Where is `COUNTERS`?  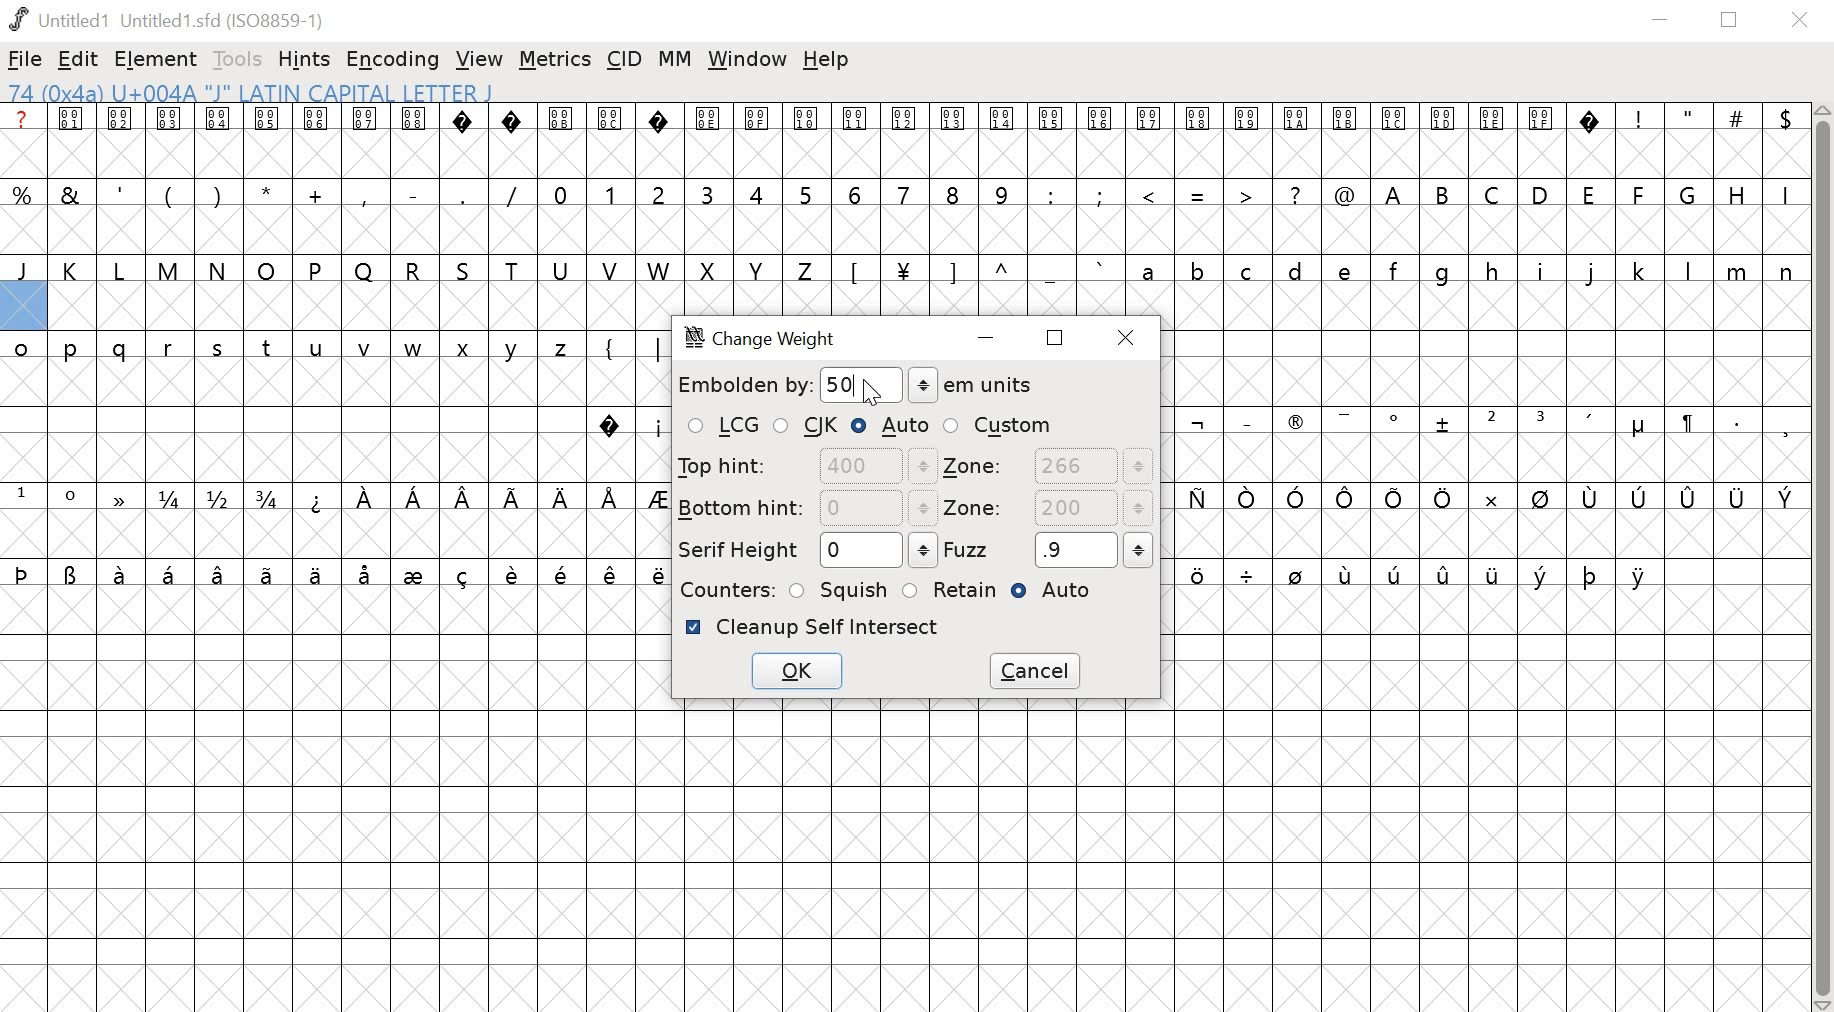 COUNTERS is located at coordinates (724, 589).